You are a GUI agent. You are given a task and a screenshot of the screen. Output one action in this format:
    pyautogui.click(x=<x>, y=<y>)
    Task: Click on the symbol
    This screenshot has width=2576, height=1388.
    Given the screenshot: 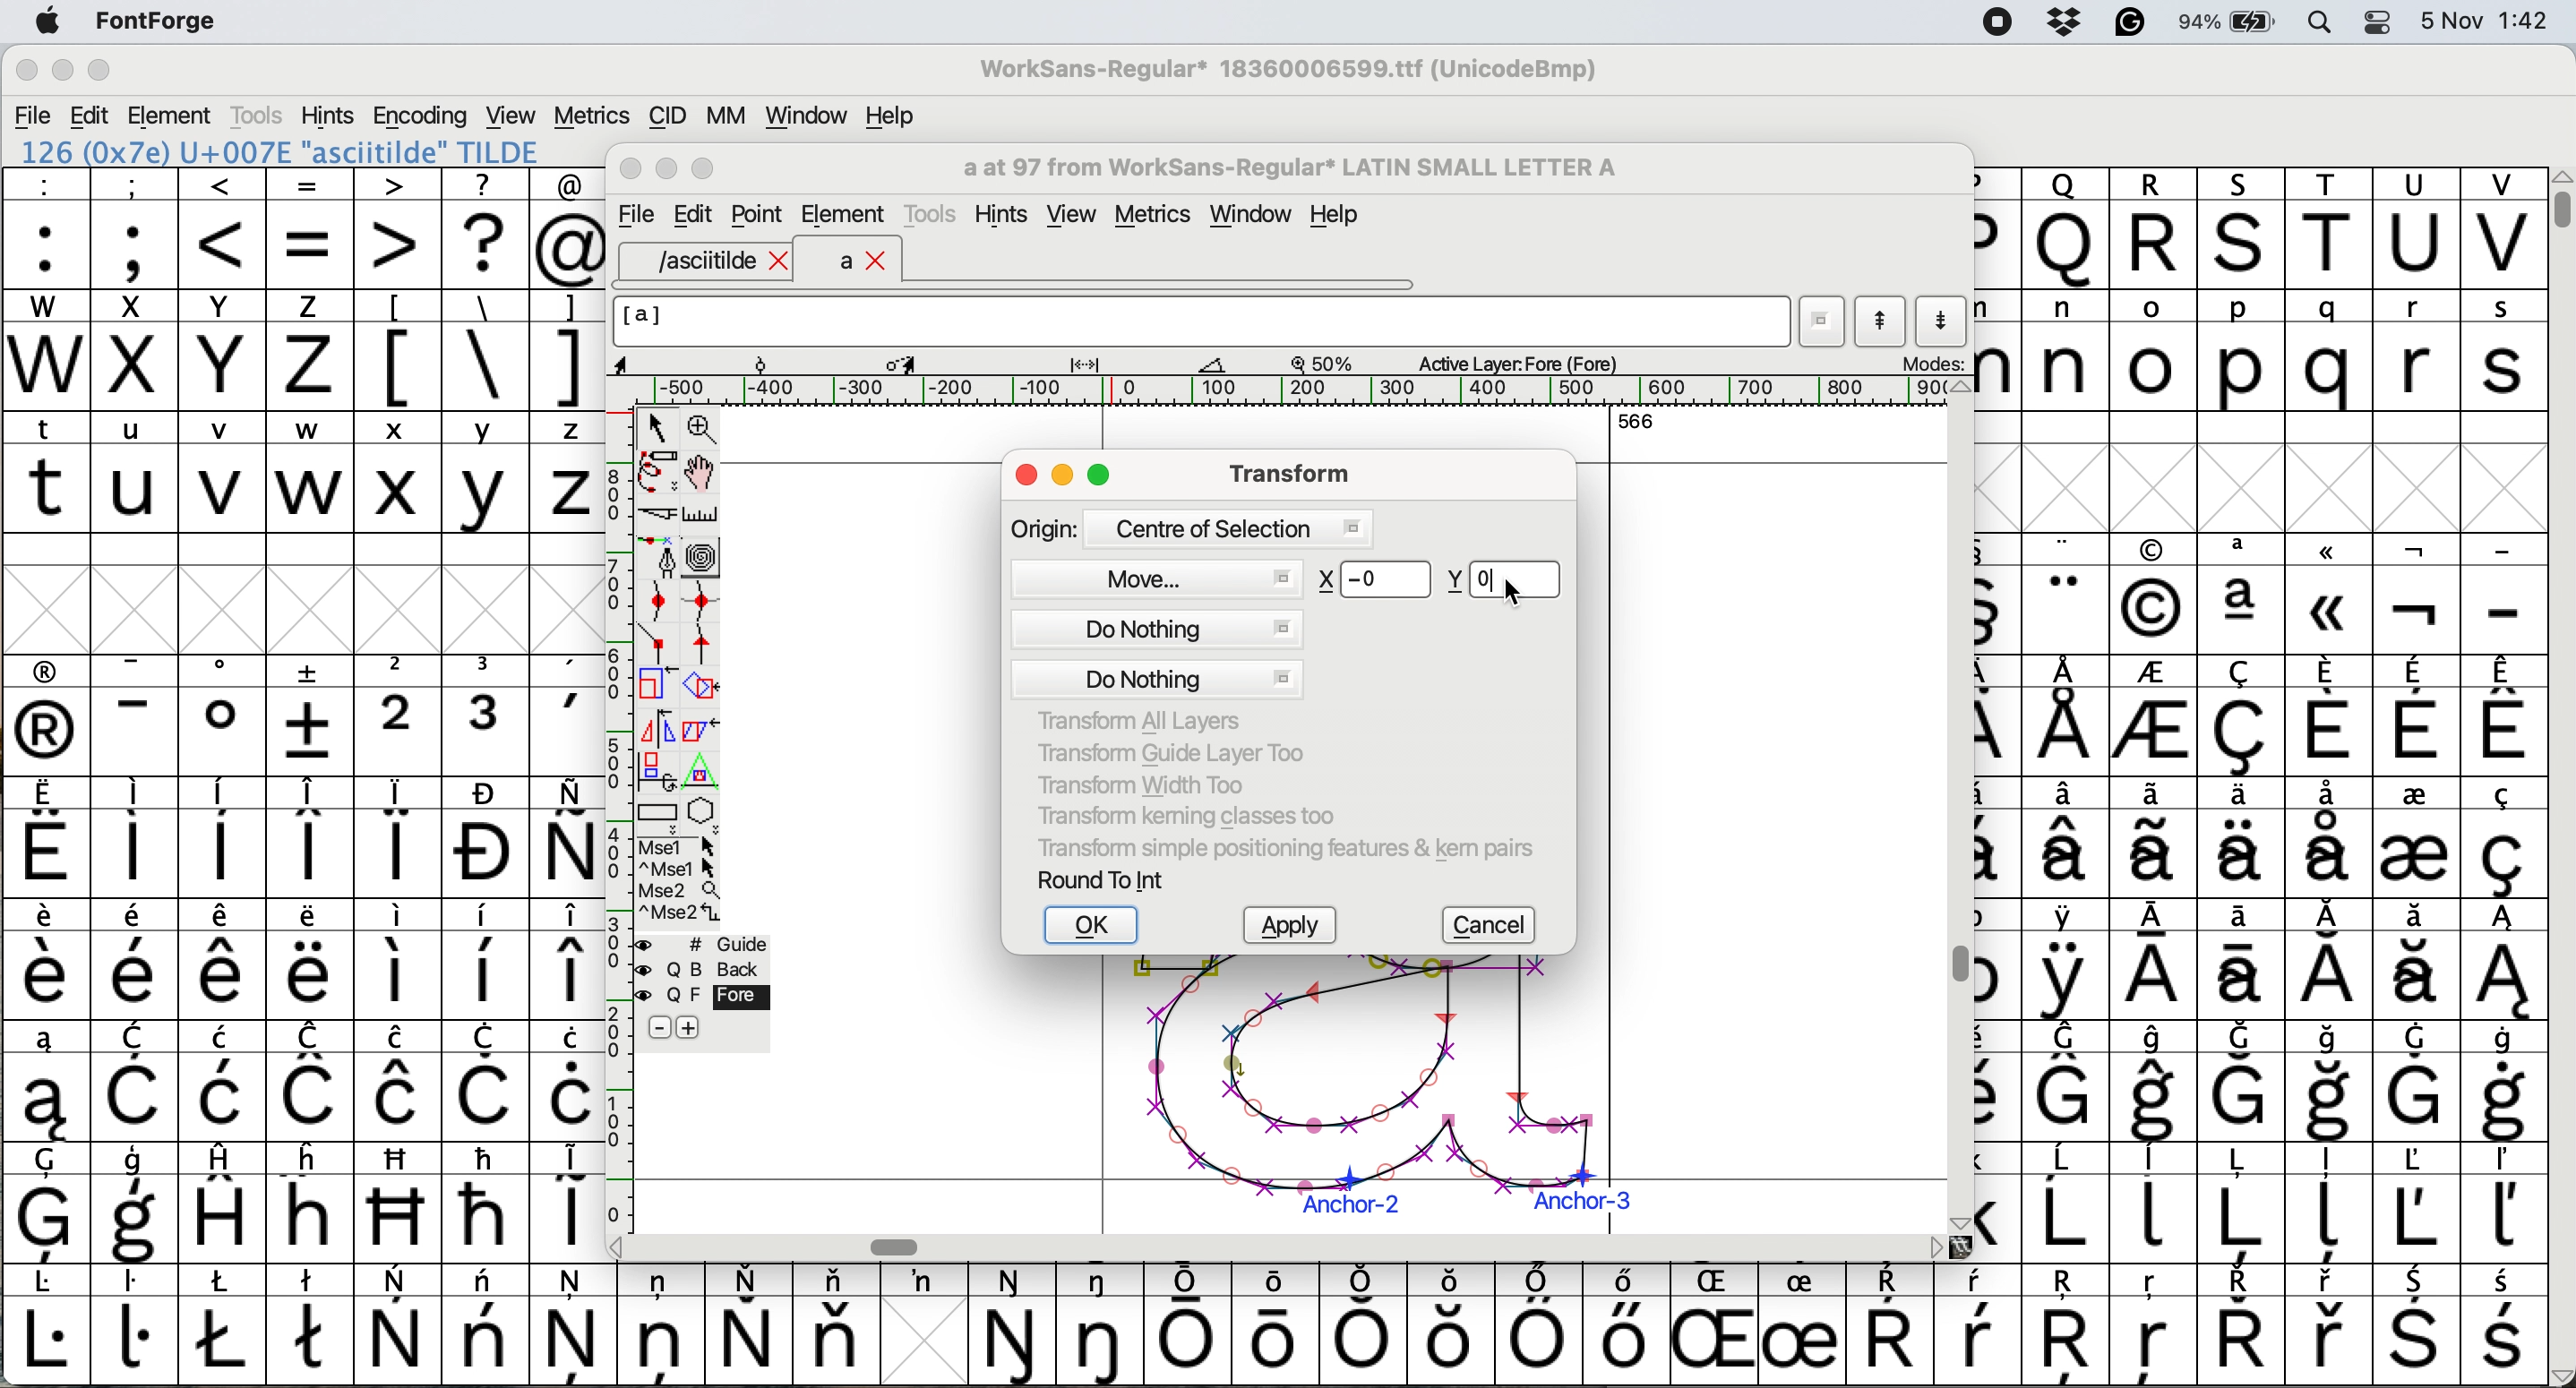 What is the action you would take?
    pyautogui.click(x=2240, y=1325)
    